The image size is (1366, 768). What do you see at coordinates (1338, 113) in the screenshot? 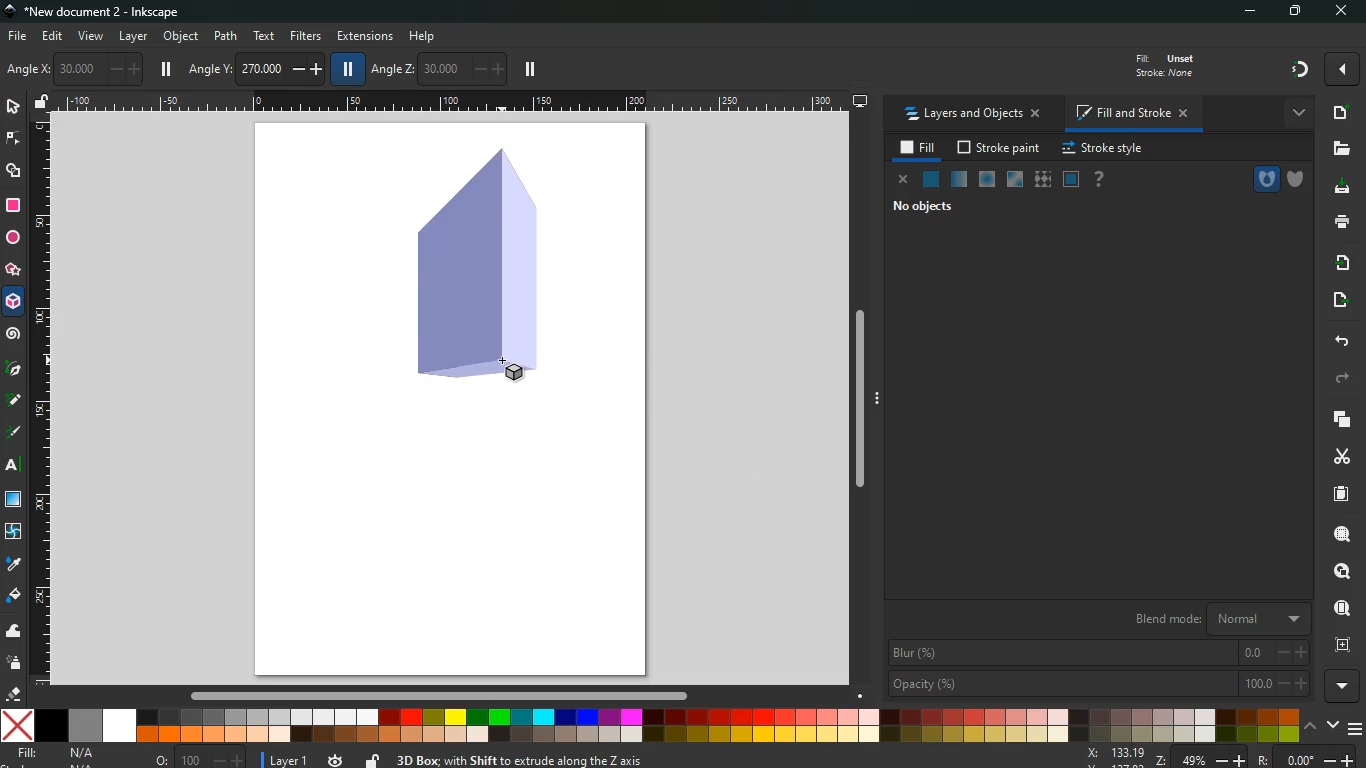
I see `new` at bounding box center [1338, 113].